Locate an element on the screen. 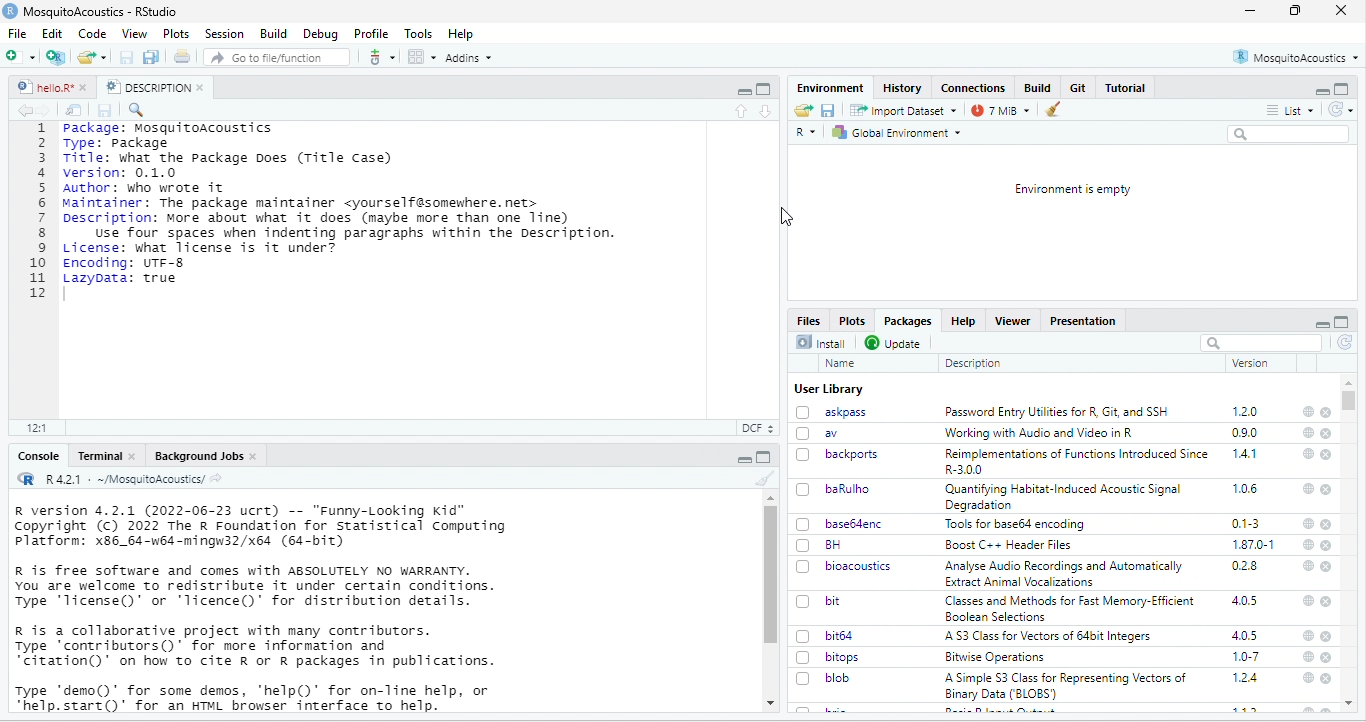 The width and height of the screenshot is (1366, 722). close is located at coordinates (1327, 565).